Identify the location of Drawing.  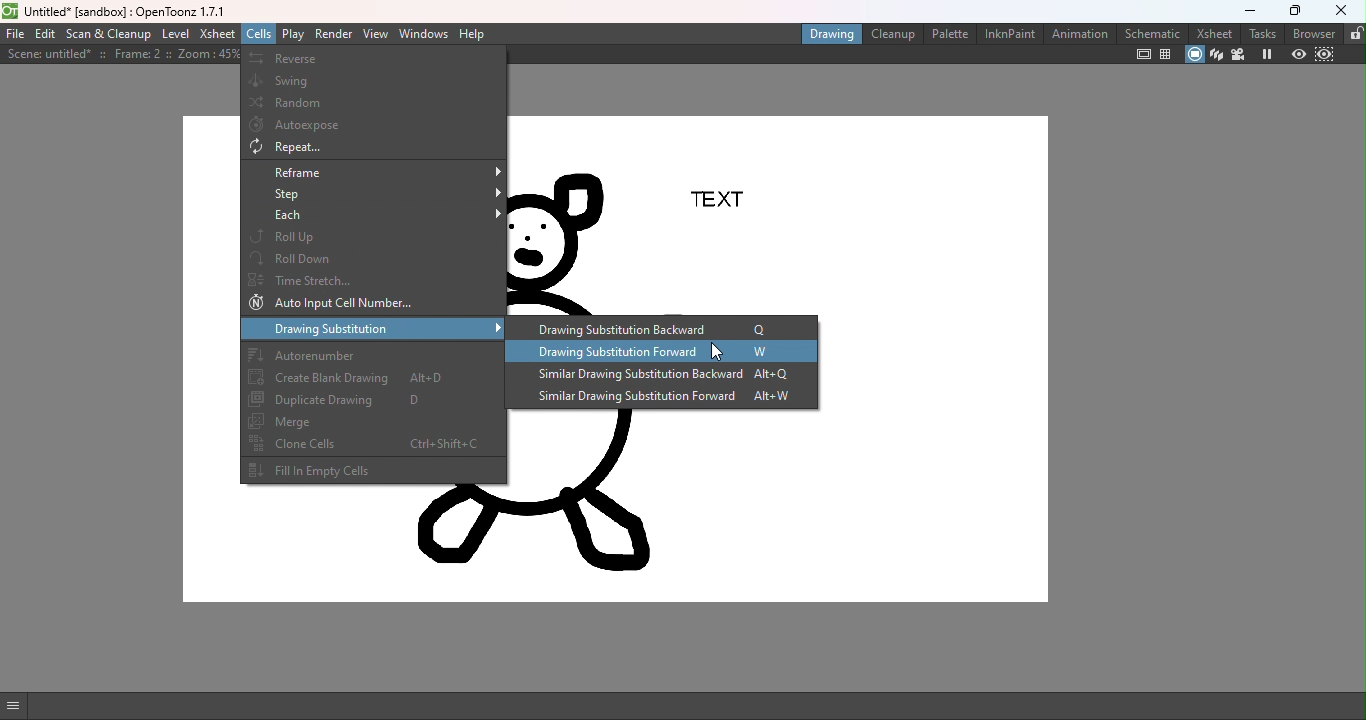
(827, 35).